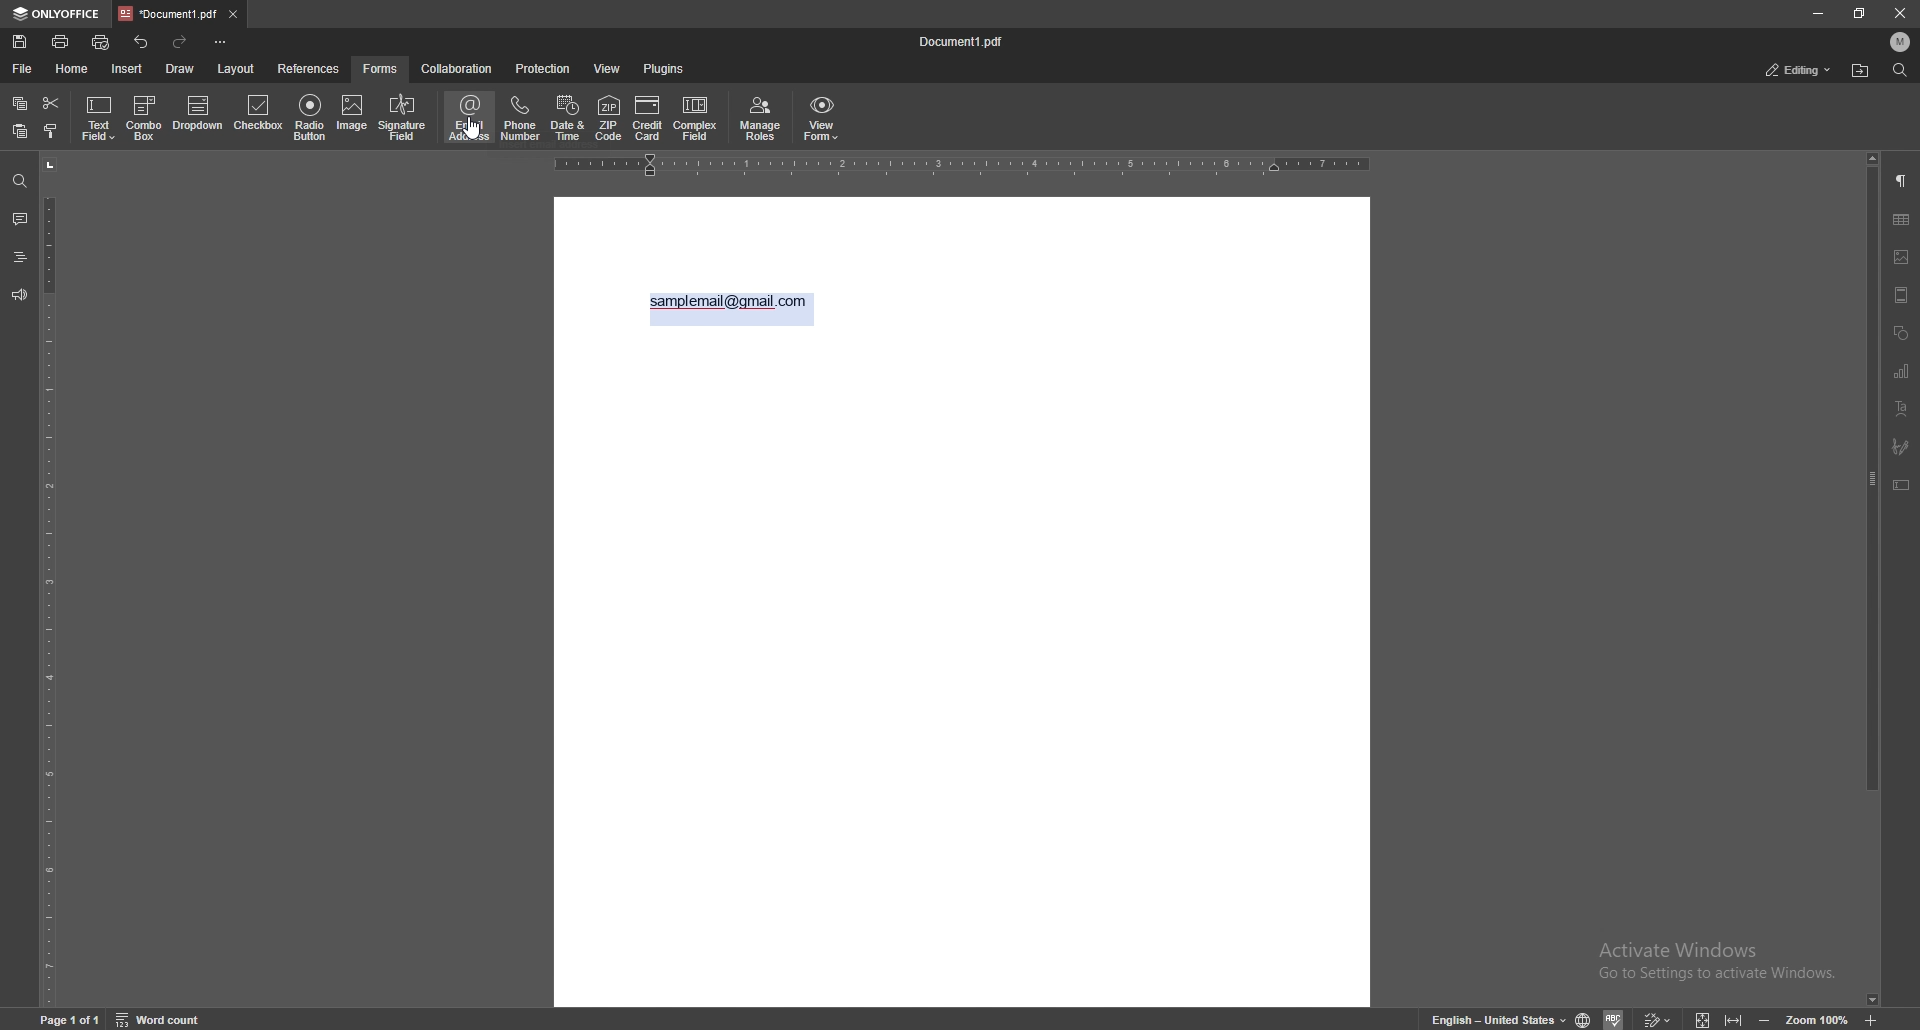 This screenshot has width=1920, height=1030. Describe the element at coordinates (1798, 71) in the screenshot. I see `status` at that location.